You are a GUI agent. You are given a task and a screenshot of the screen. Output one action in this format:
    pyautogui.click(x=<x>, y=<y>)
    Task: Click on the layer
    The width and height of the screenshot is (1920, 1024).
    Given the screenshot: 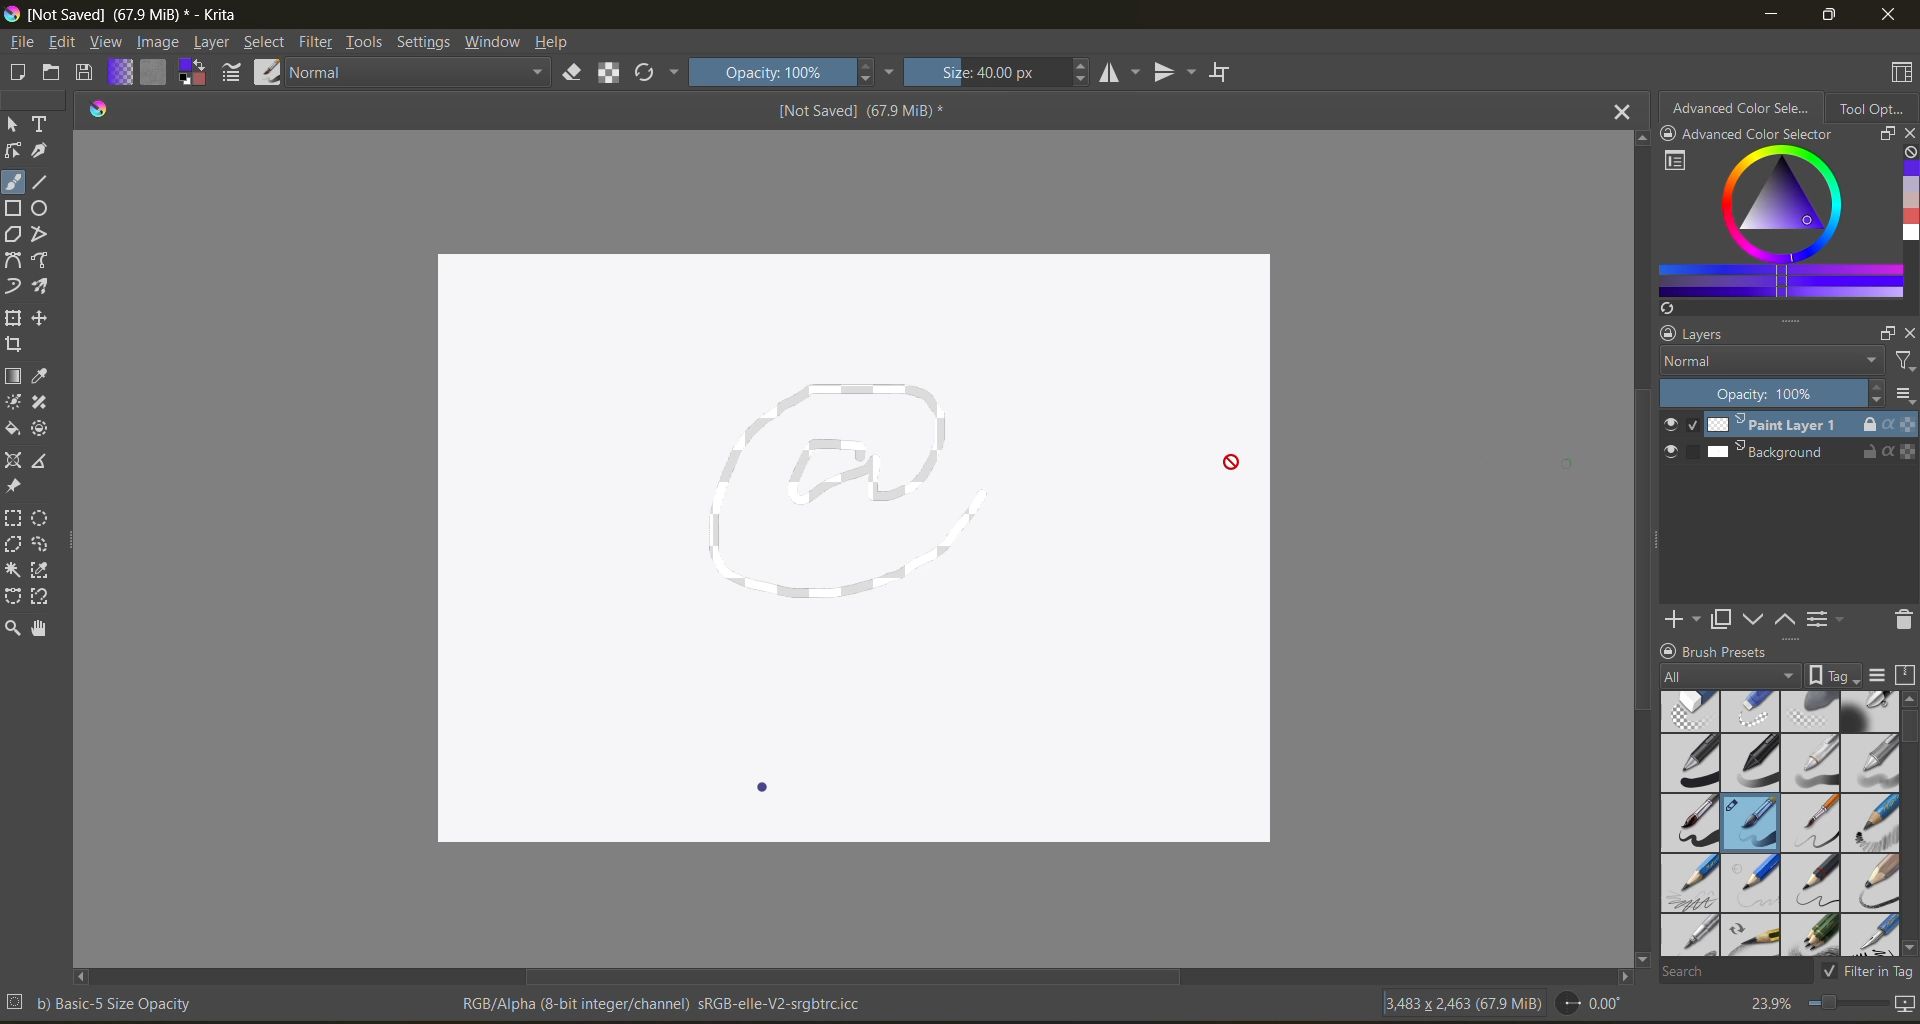 What is the action you would take?
    pyautogui.click(x=211, y=43)
    